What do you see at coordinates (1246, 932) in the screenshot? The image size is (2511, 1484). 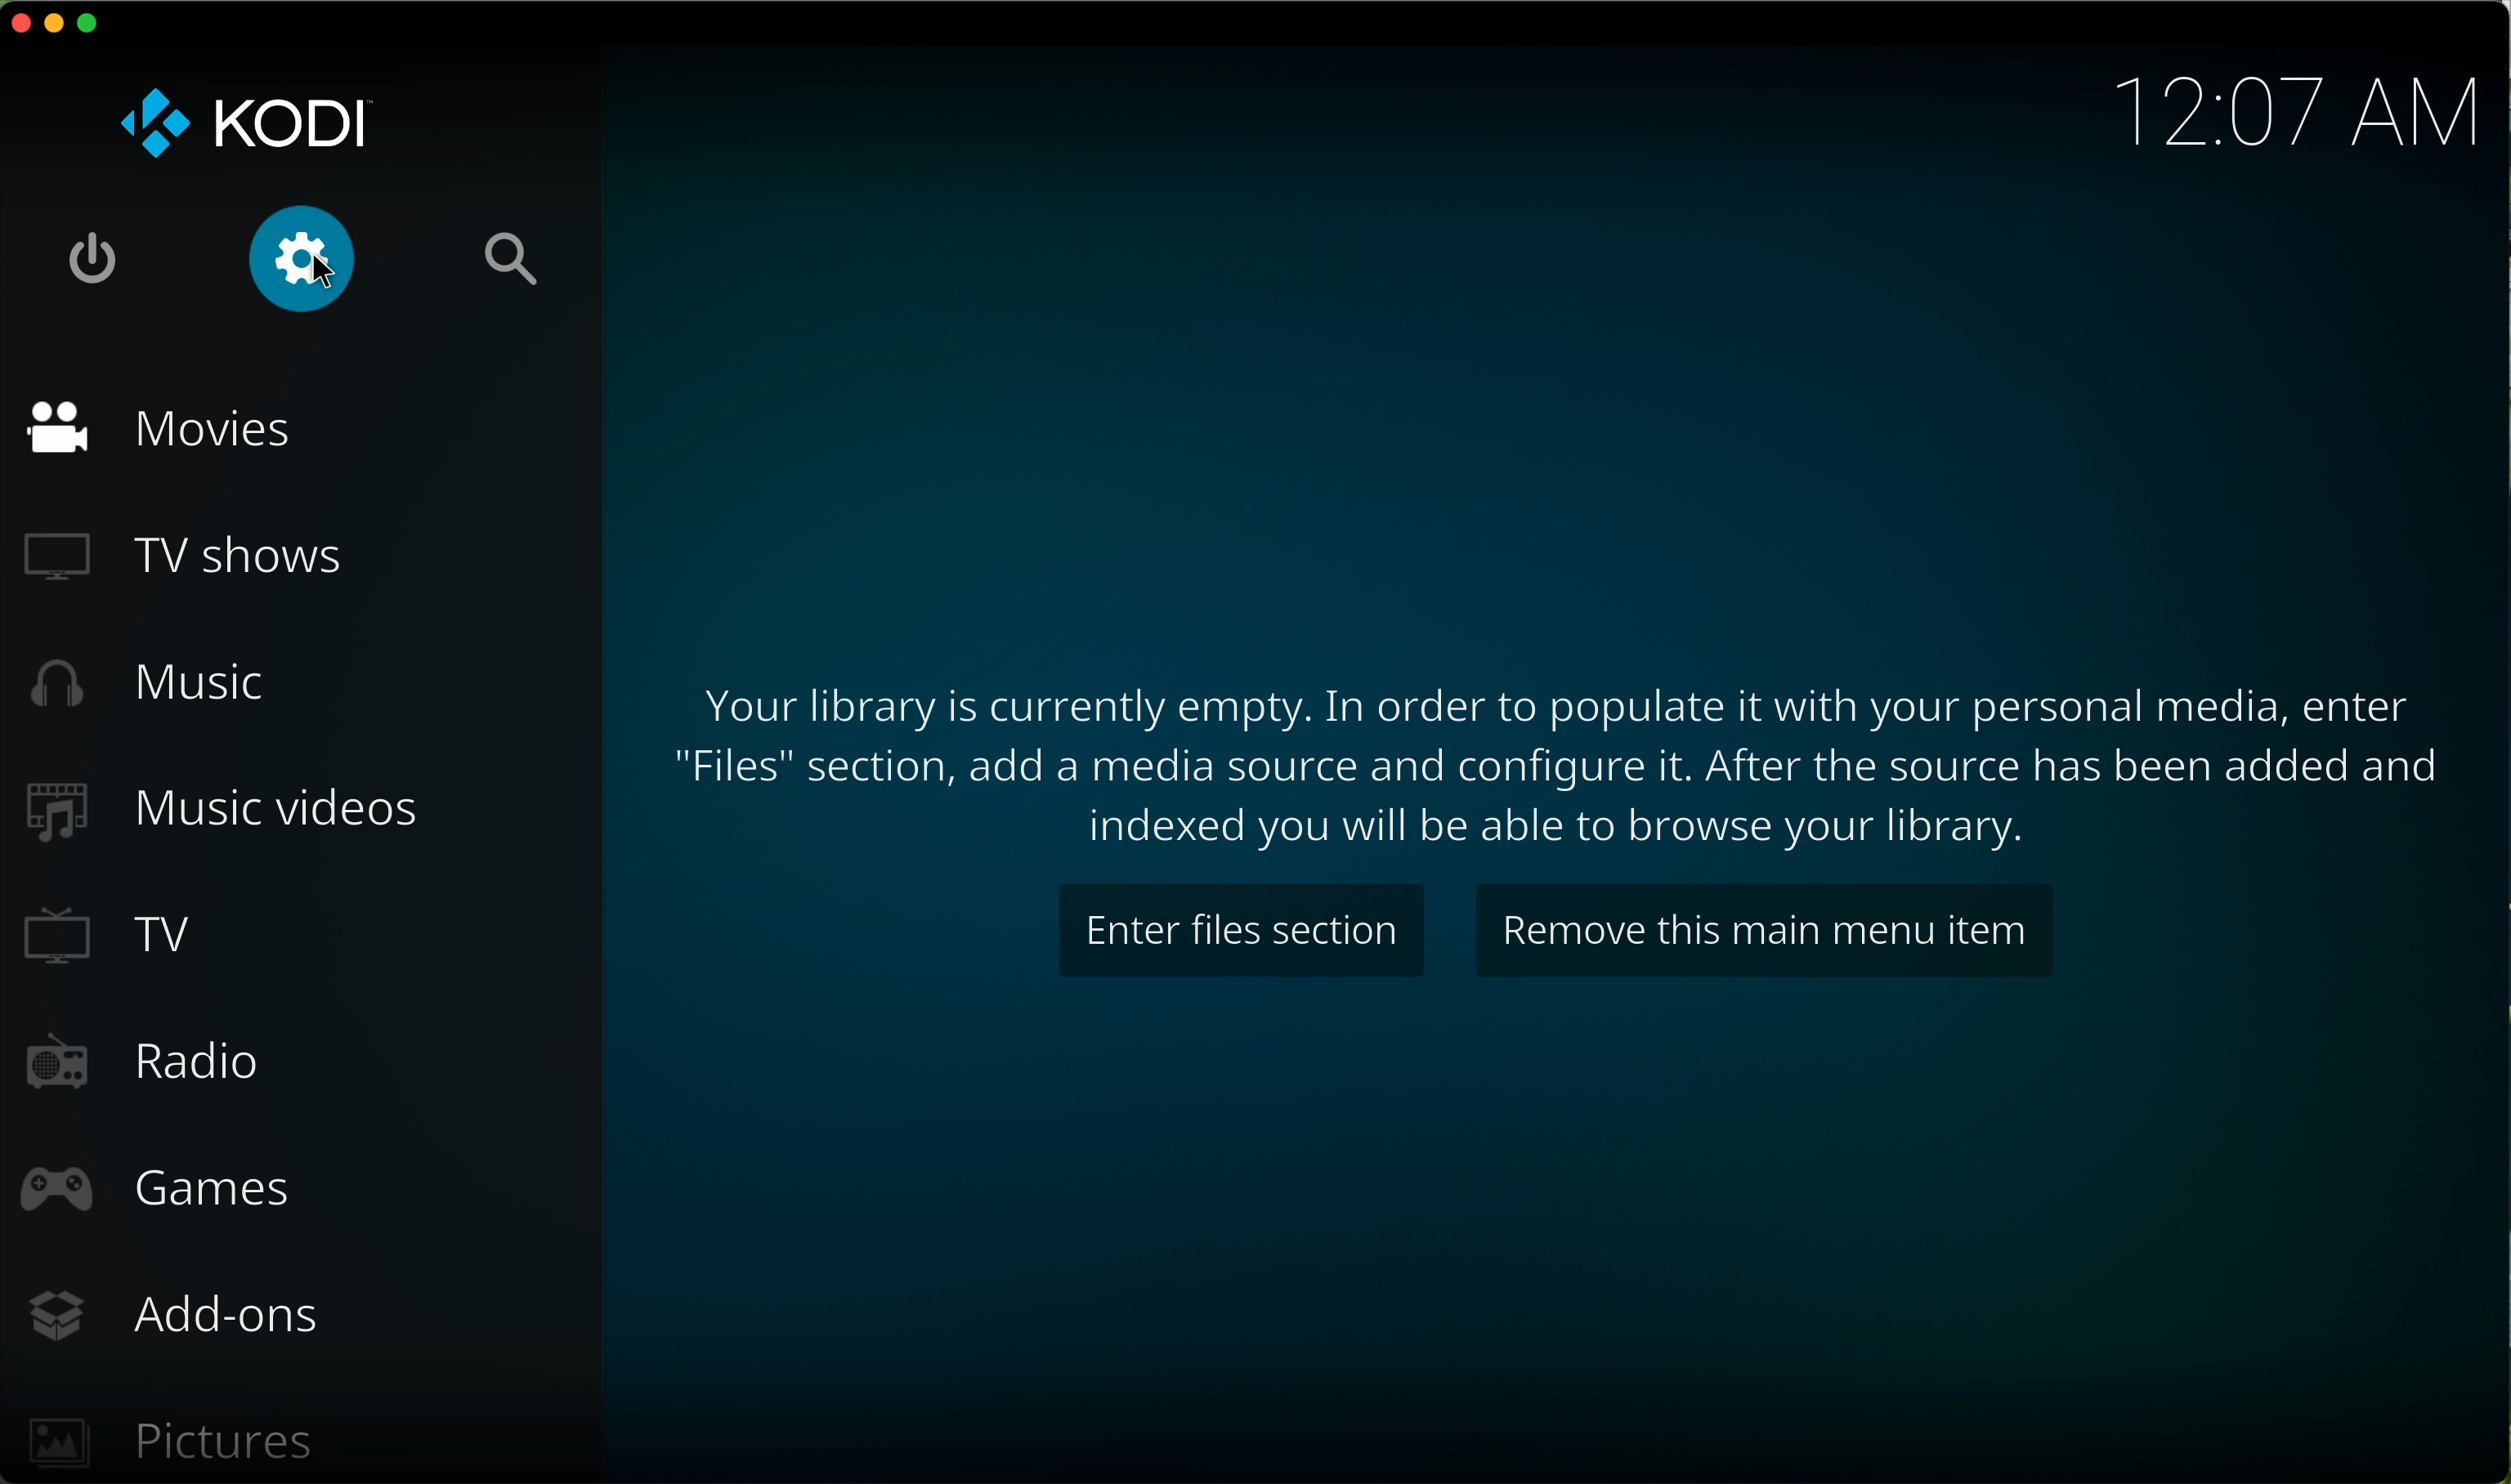 I see `enter files section` at bounding box center [1246, 932].